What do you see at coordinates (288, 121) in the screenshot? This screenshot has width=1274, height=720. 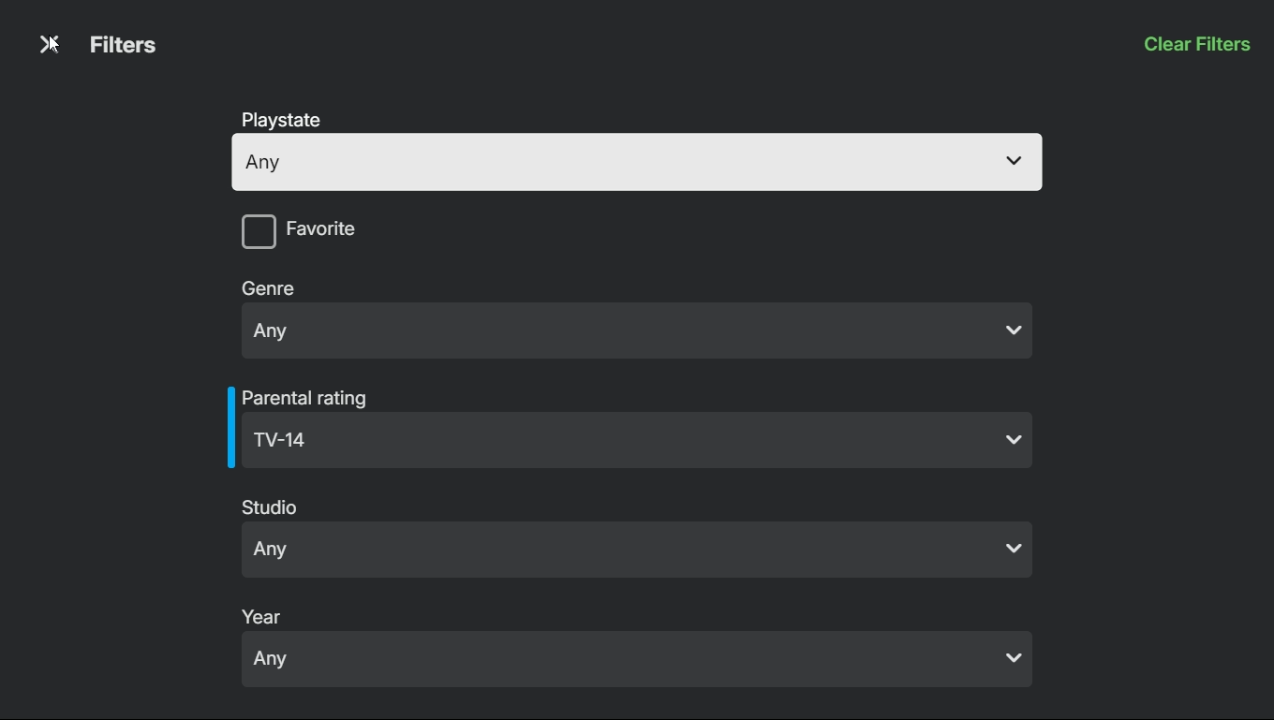 I see `playstate` at bounding box center [288, 121].